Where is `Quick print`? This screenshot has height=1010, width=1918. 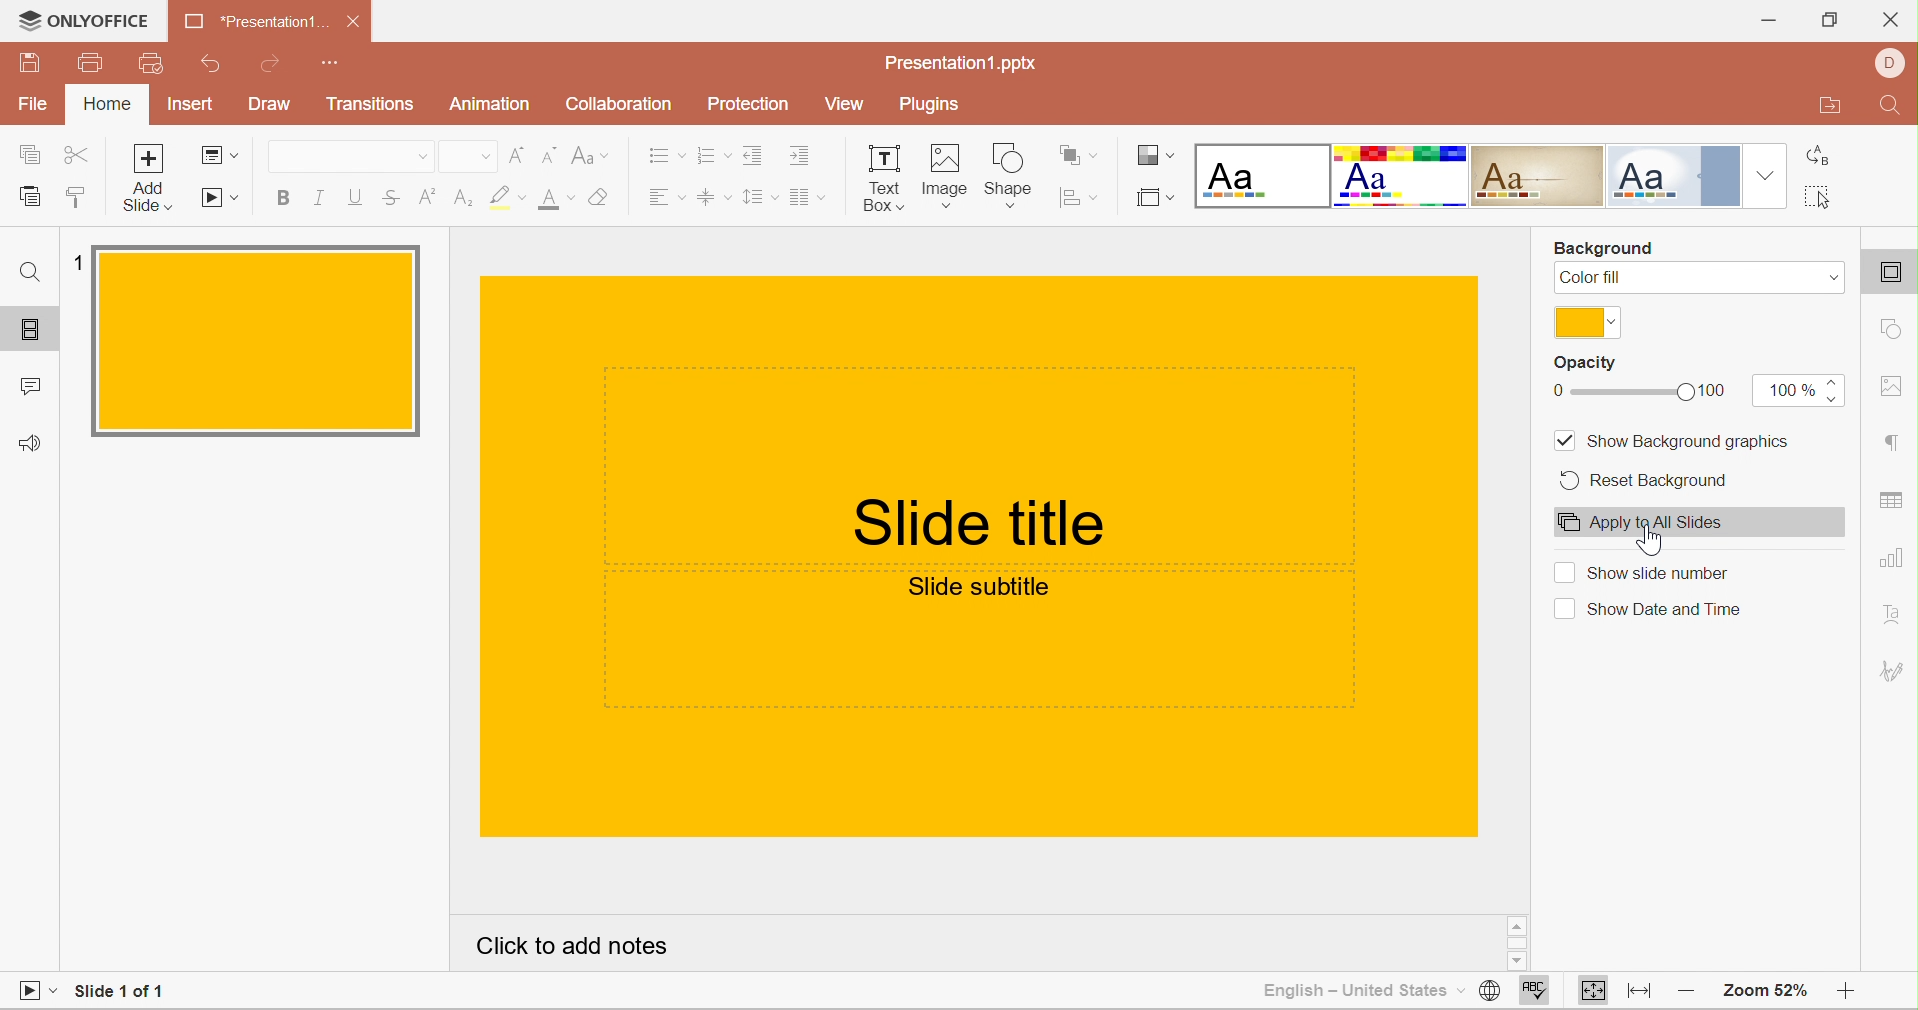 Quick print is located at coordinates (148, 63).